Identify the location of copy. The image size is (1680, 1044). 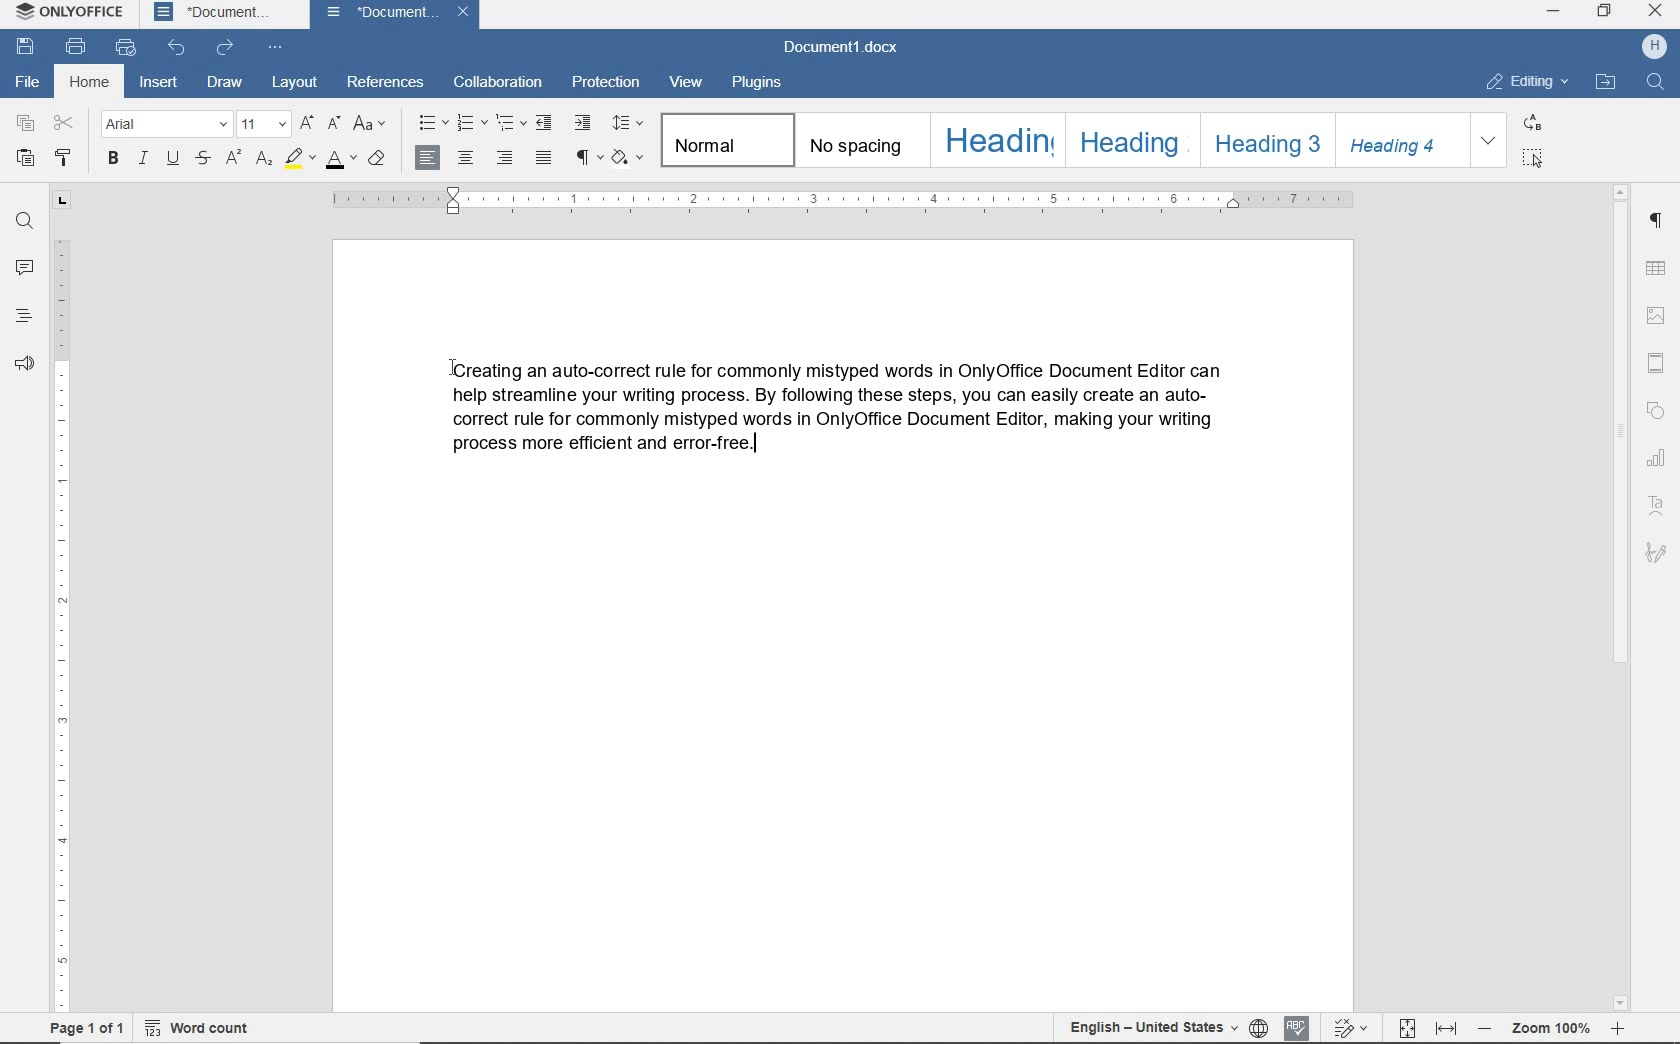
(24, 125).